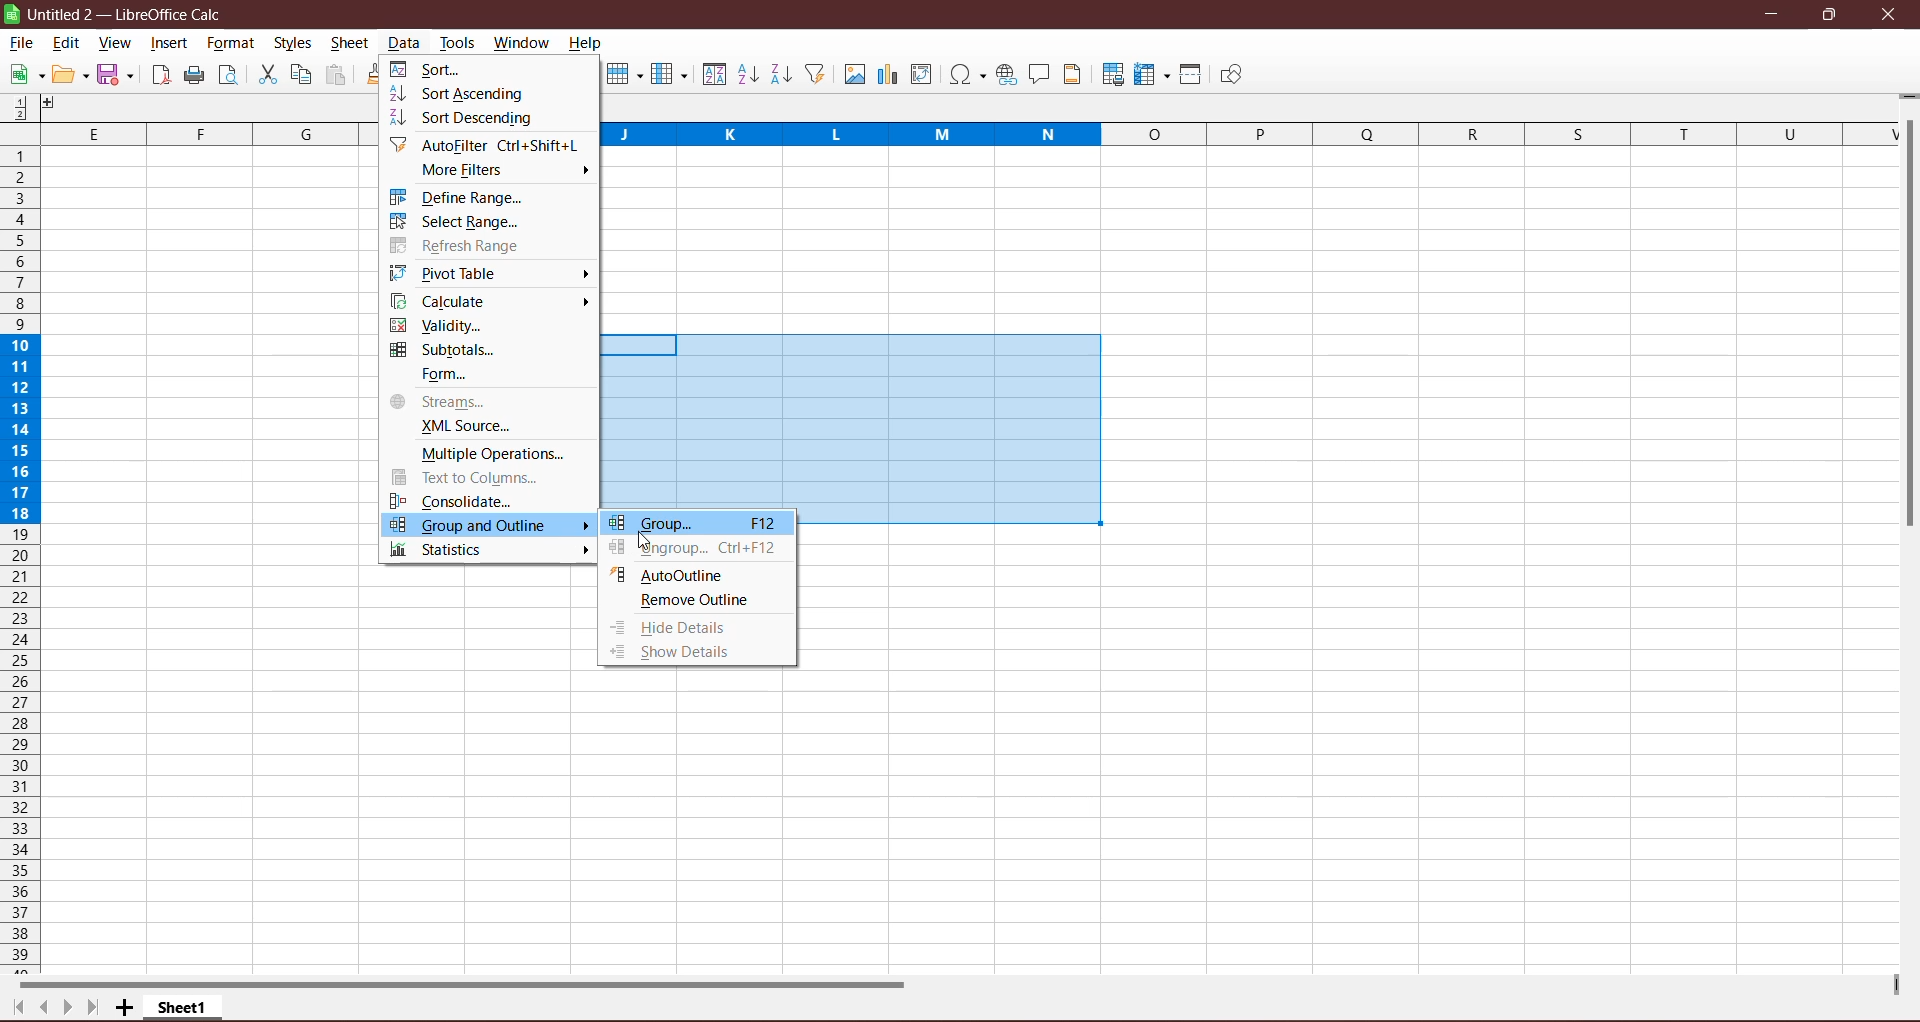 This screenshot has width=1920, height=1022. What do you see at coordinates (457, 222) in the screenshot?
I see `Select Range` at bounding box center [457, 222].